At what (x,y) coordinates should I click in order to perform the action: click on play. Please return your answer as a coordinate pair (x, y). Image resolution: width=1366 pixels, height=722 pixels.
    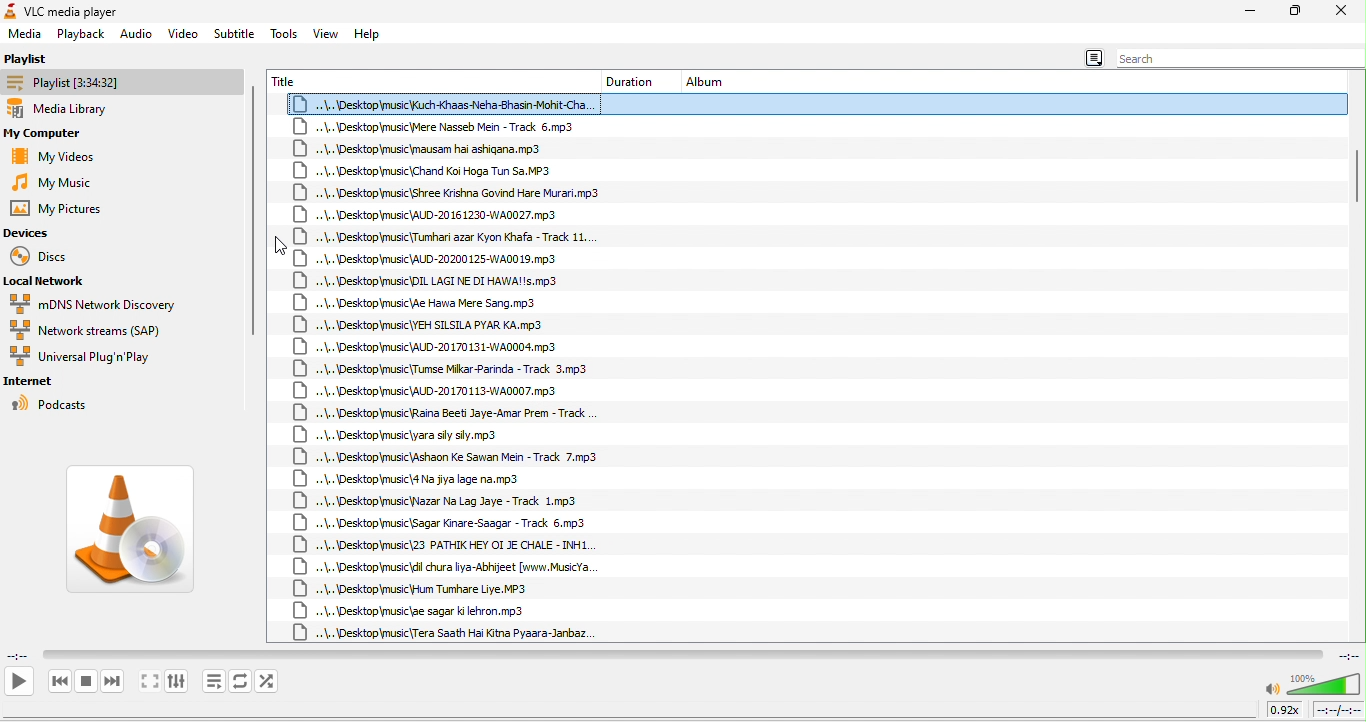
    Looking at the image, I should click on (18, 681).